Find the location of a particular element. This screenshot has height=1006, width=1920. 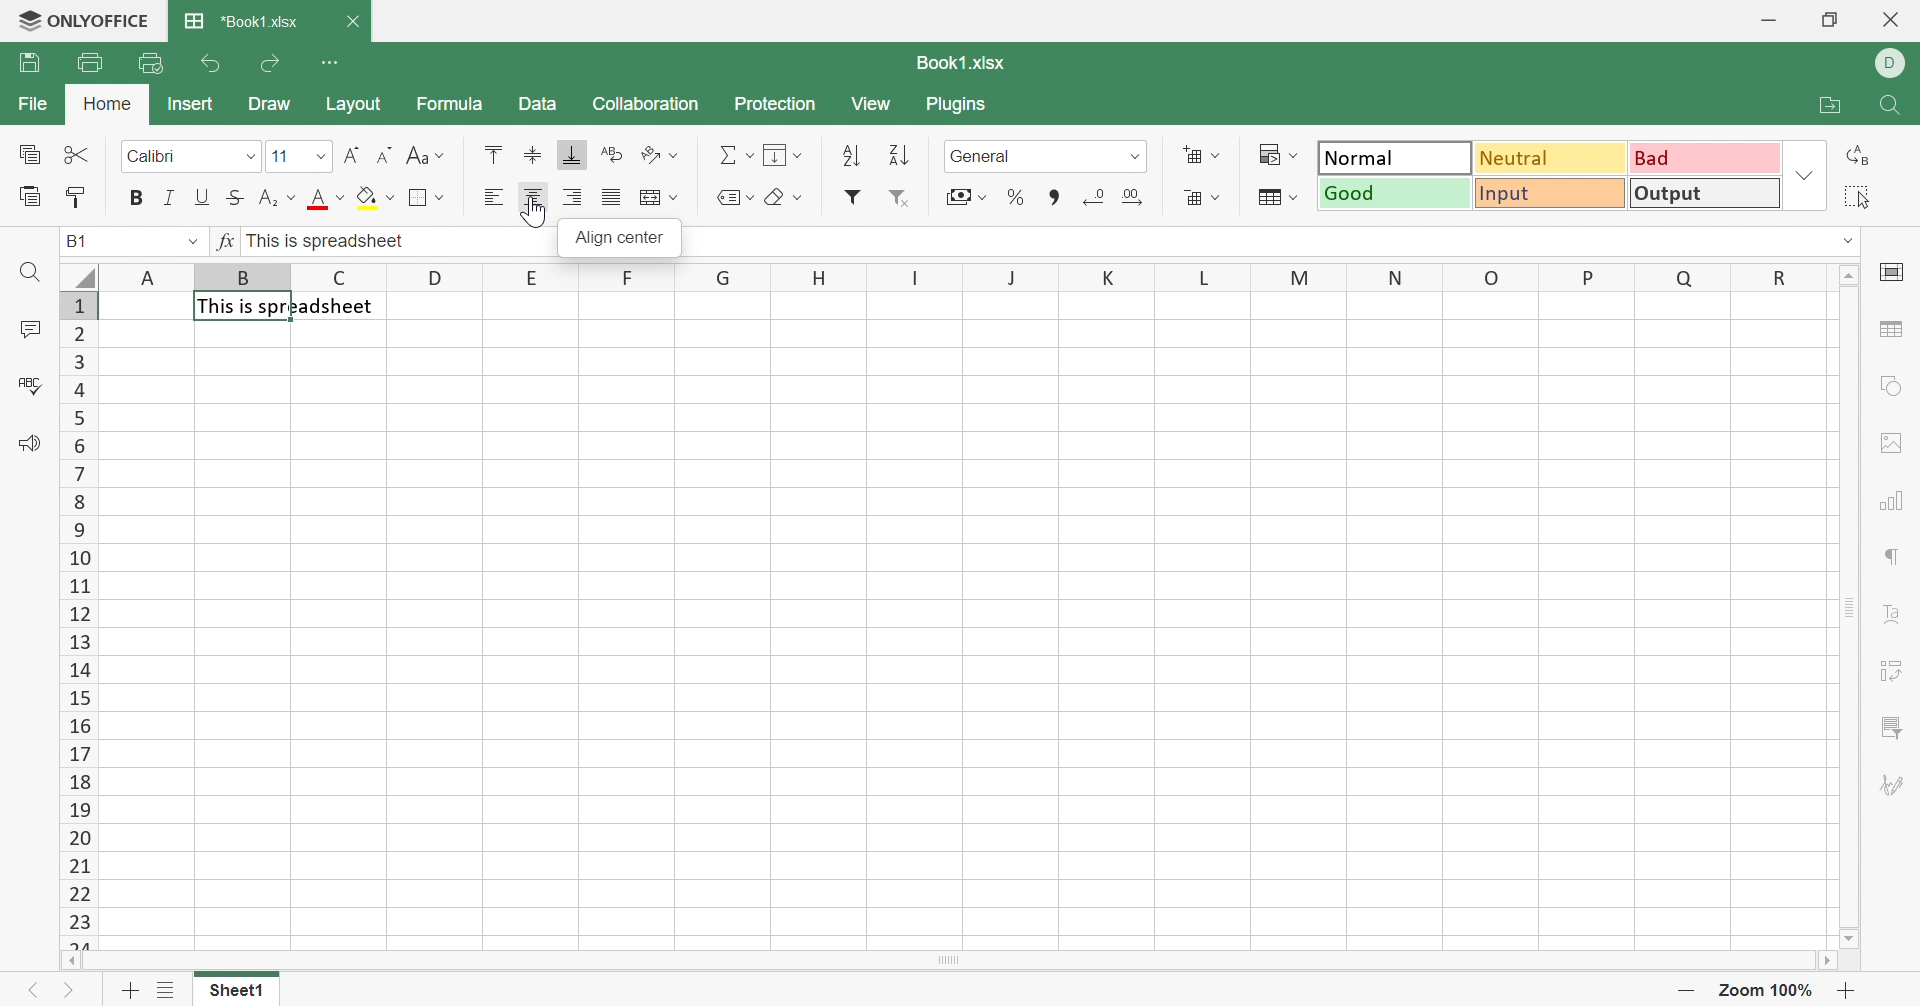

table settings is located at coordinates (1896, 332).